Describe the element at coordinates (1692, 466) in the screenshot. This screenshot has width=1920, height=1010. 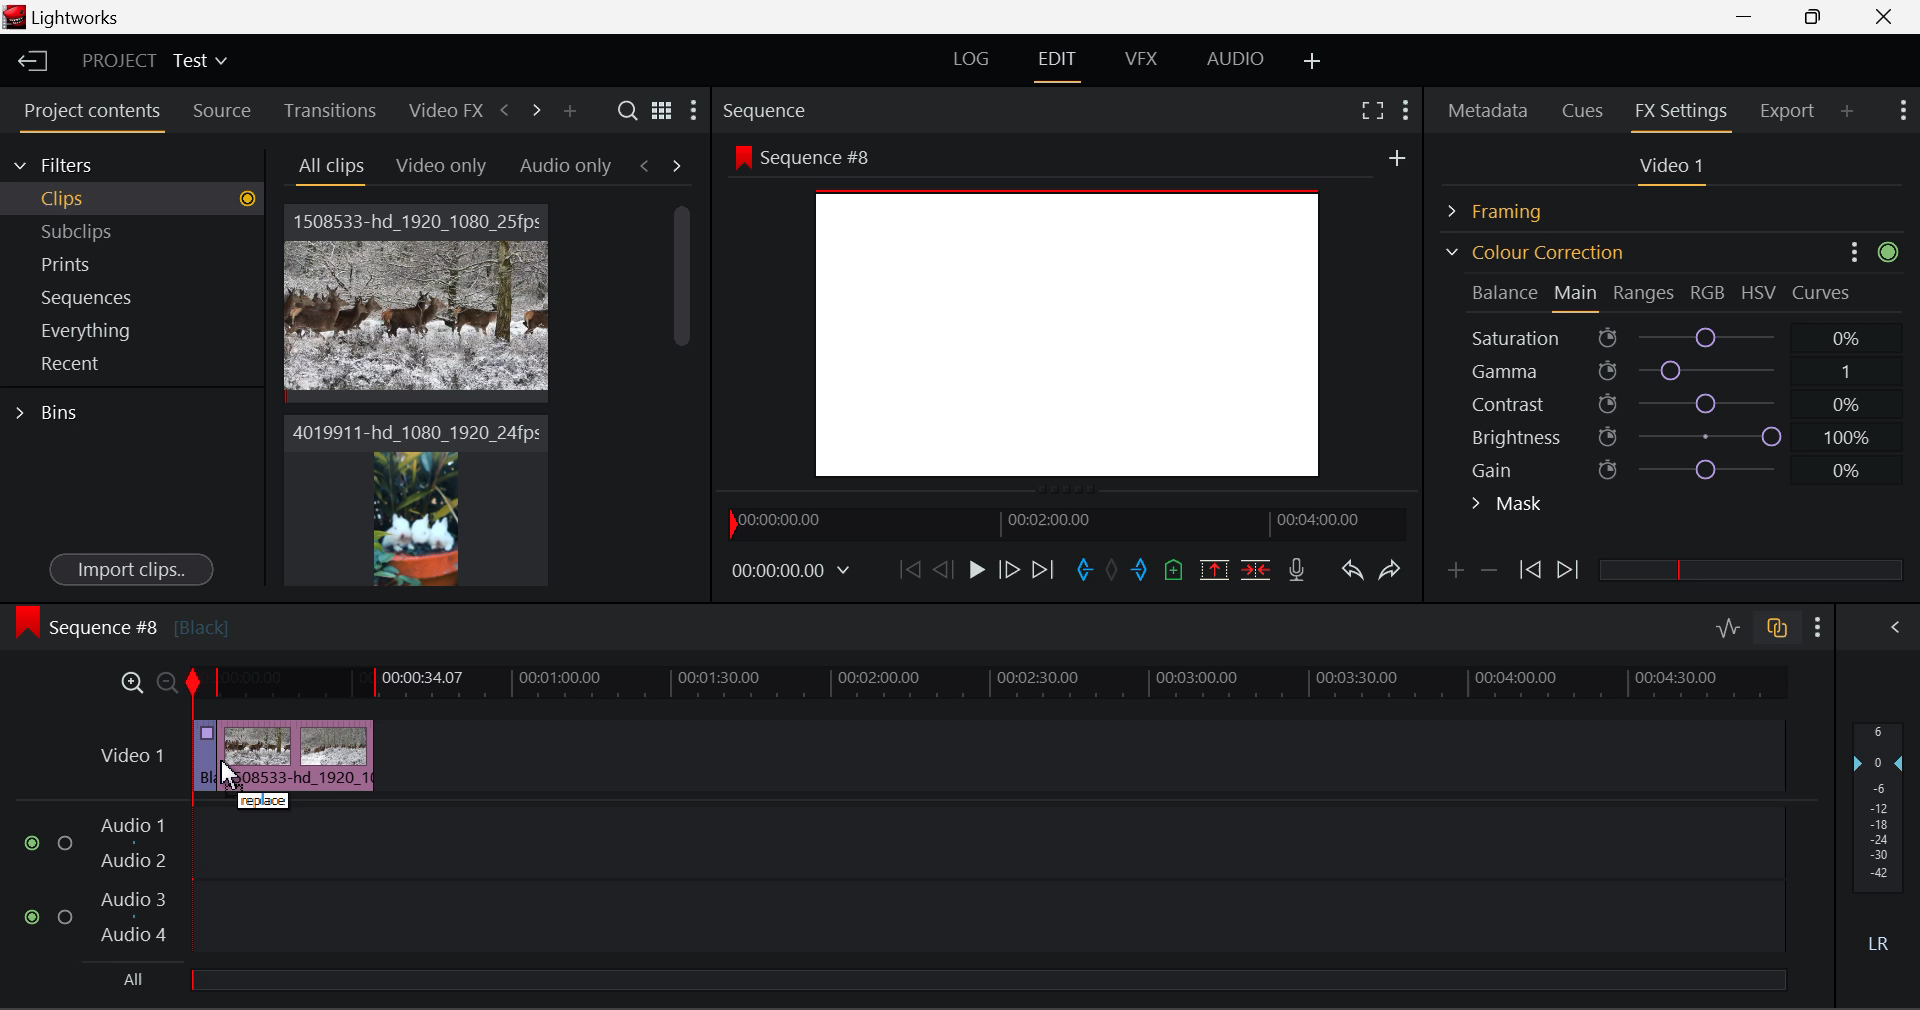
I see `Gain` at that location.